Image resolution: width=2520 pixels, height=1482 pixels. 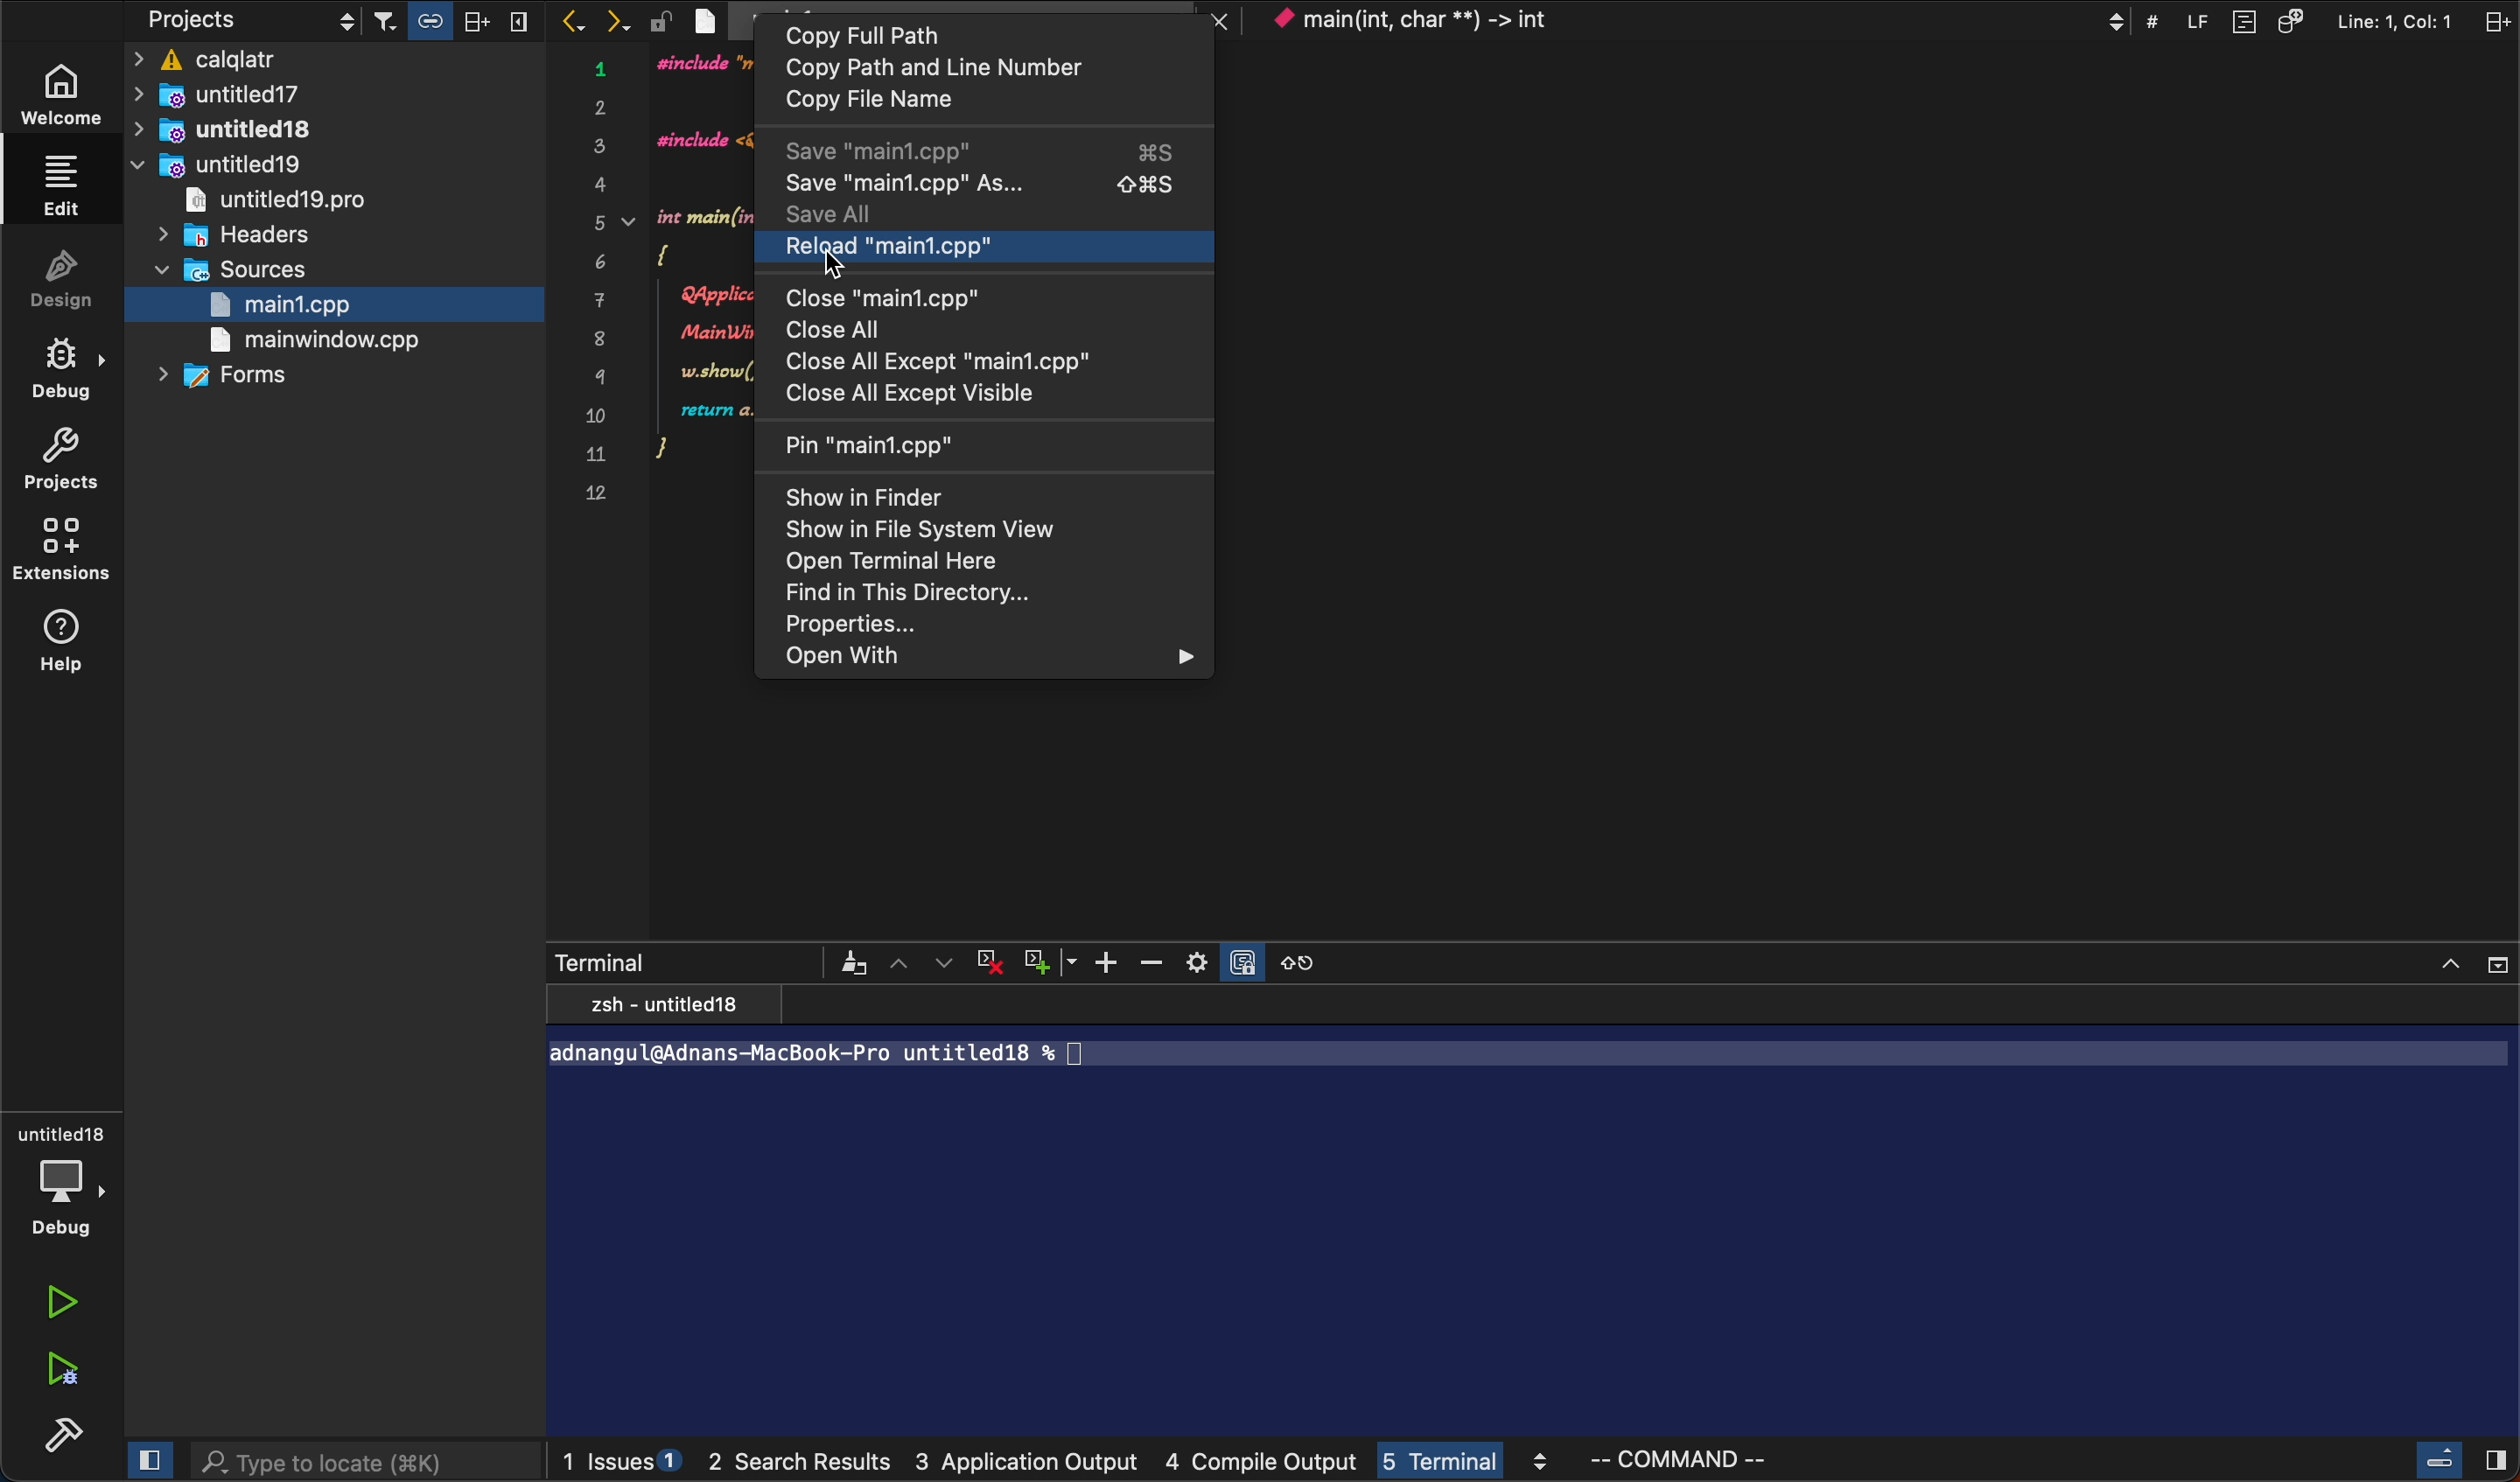 What do you see at coordinates (59, 460) in the screenshot?
I see `projects` at bounding box center [59, 460].